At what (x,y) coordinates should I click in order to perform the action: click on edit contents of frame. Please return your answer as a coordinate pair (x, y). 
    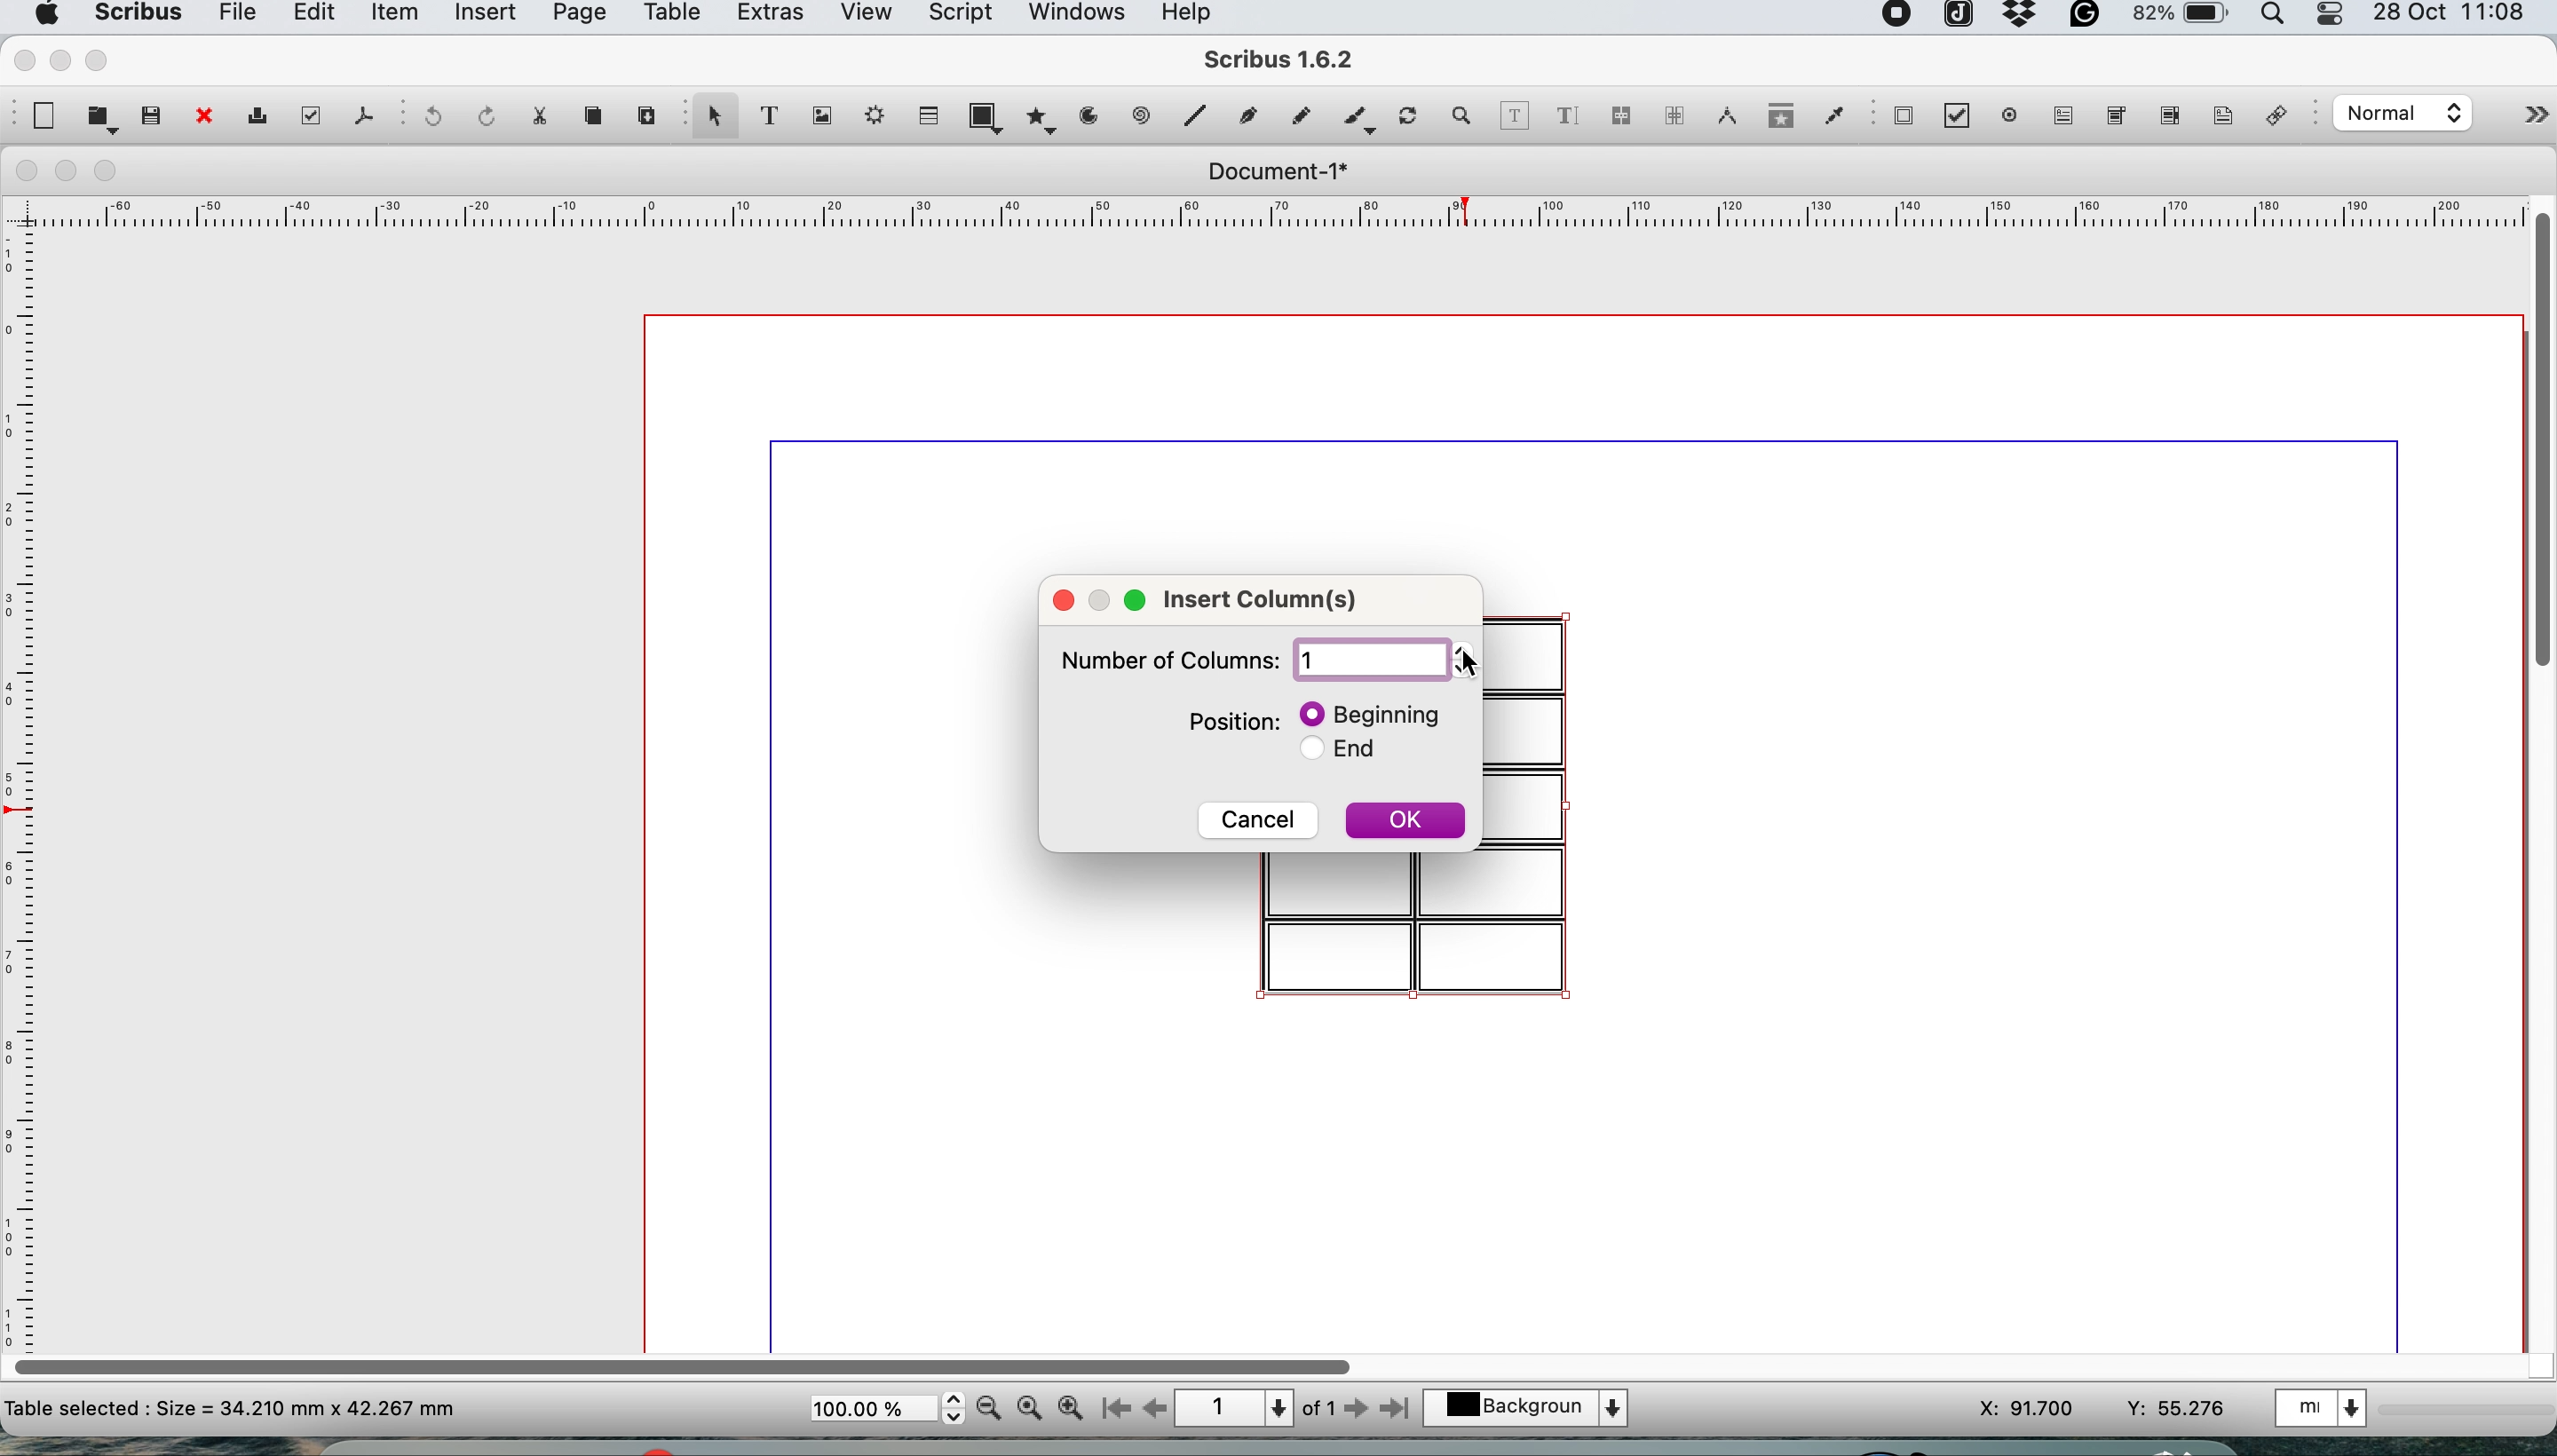
    Looking at the image, I should click on (1514, 114).